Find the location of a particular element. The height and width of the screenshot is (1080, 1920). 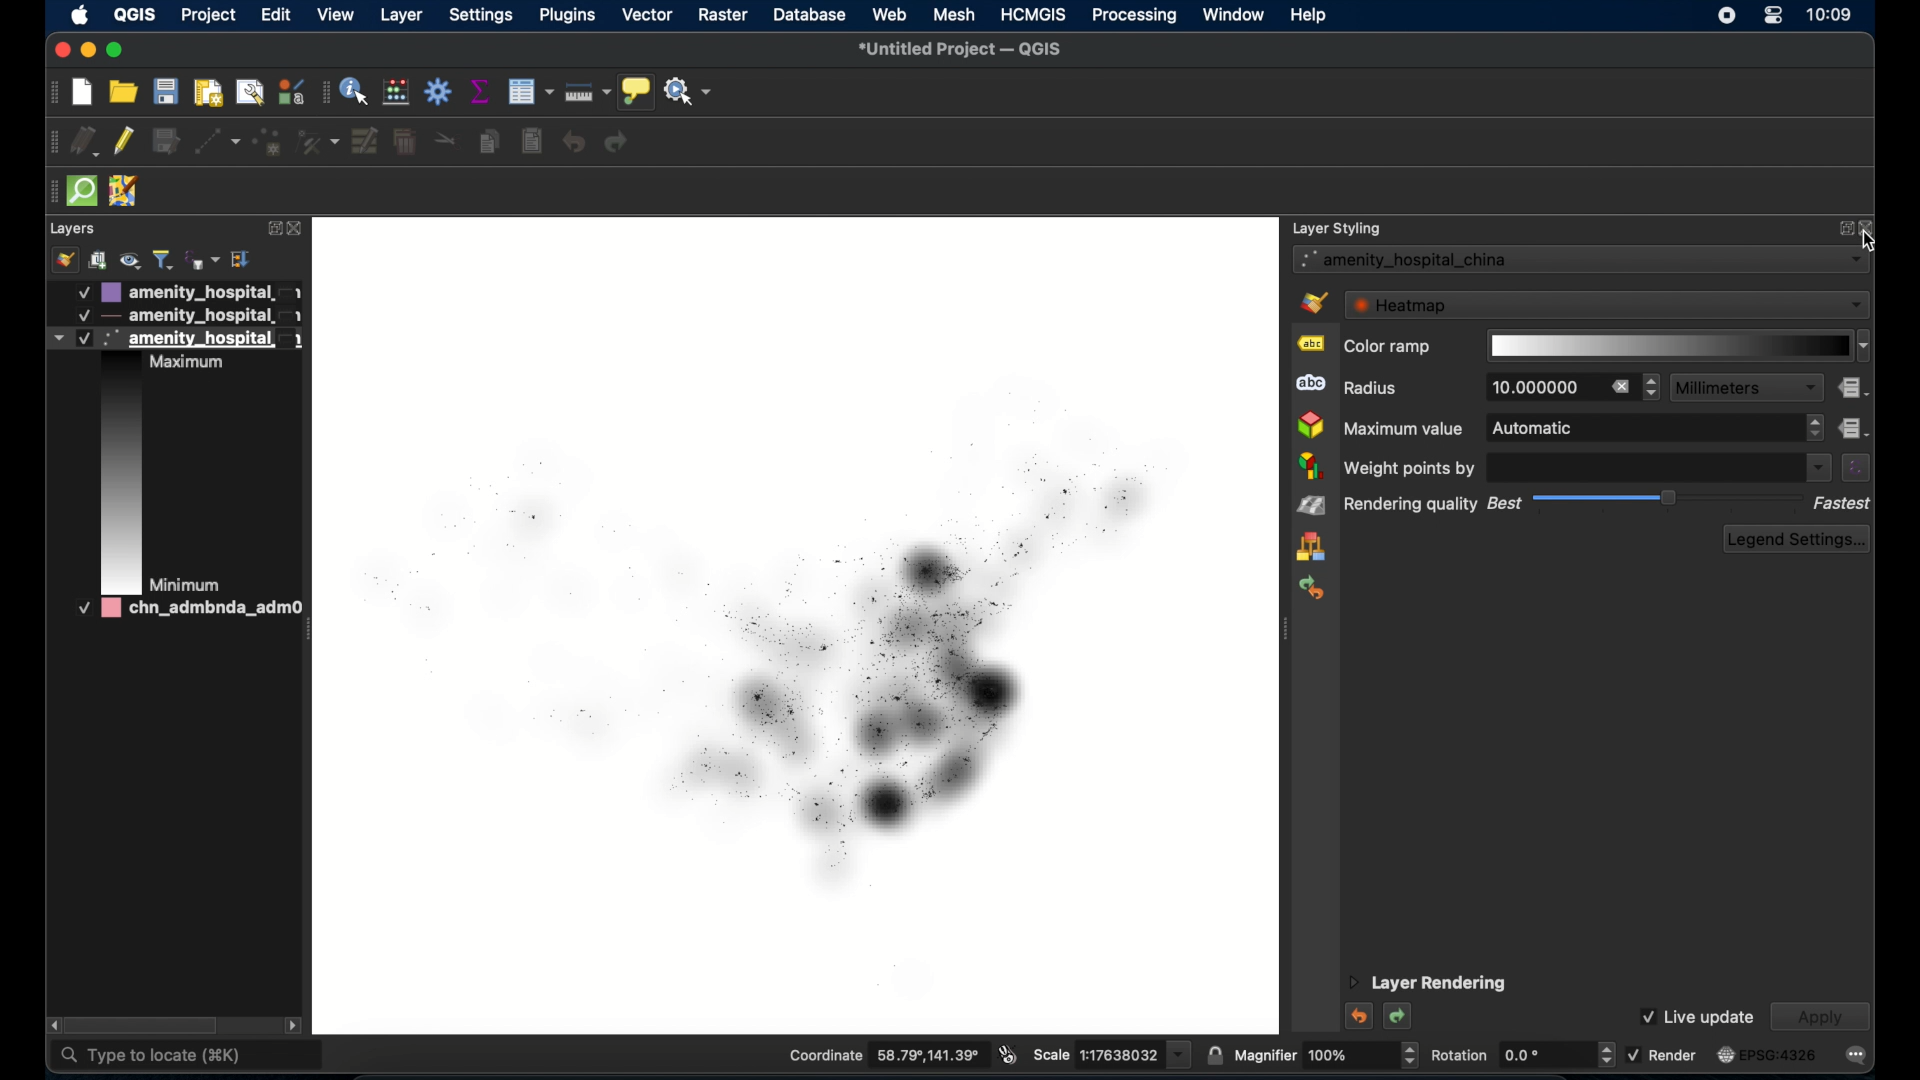

filter legend is located at coordinates (163, 260).